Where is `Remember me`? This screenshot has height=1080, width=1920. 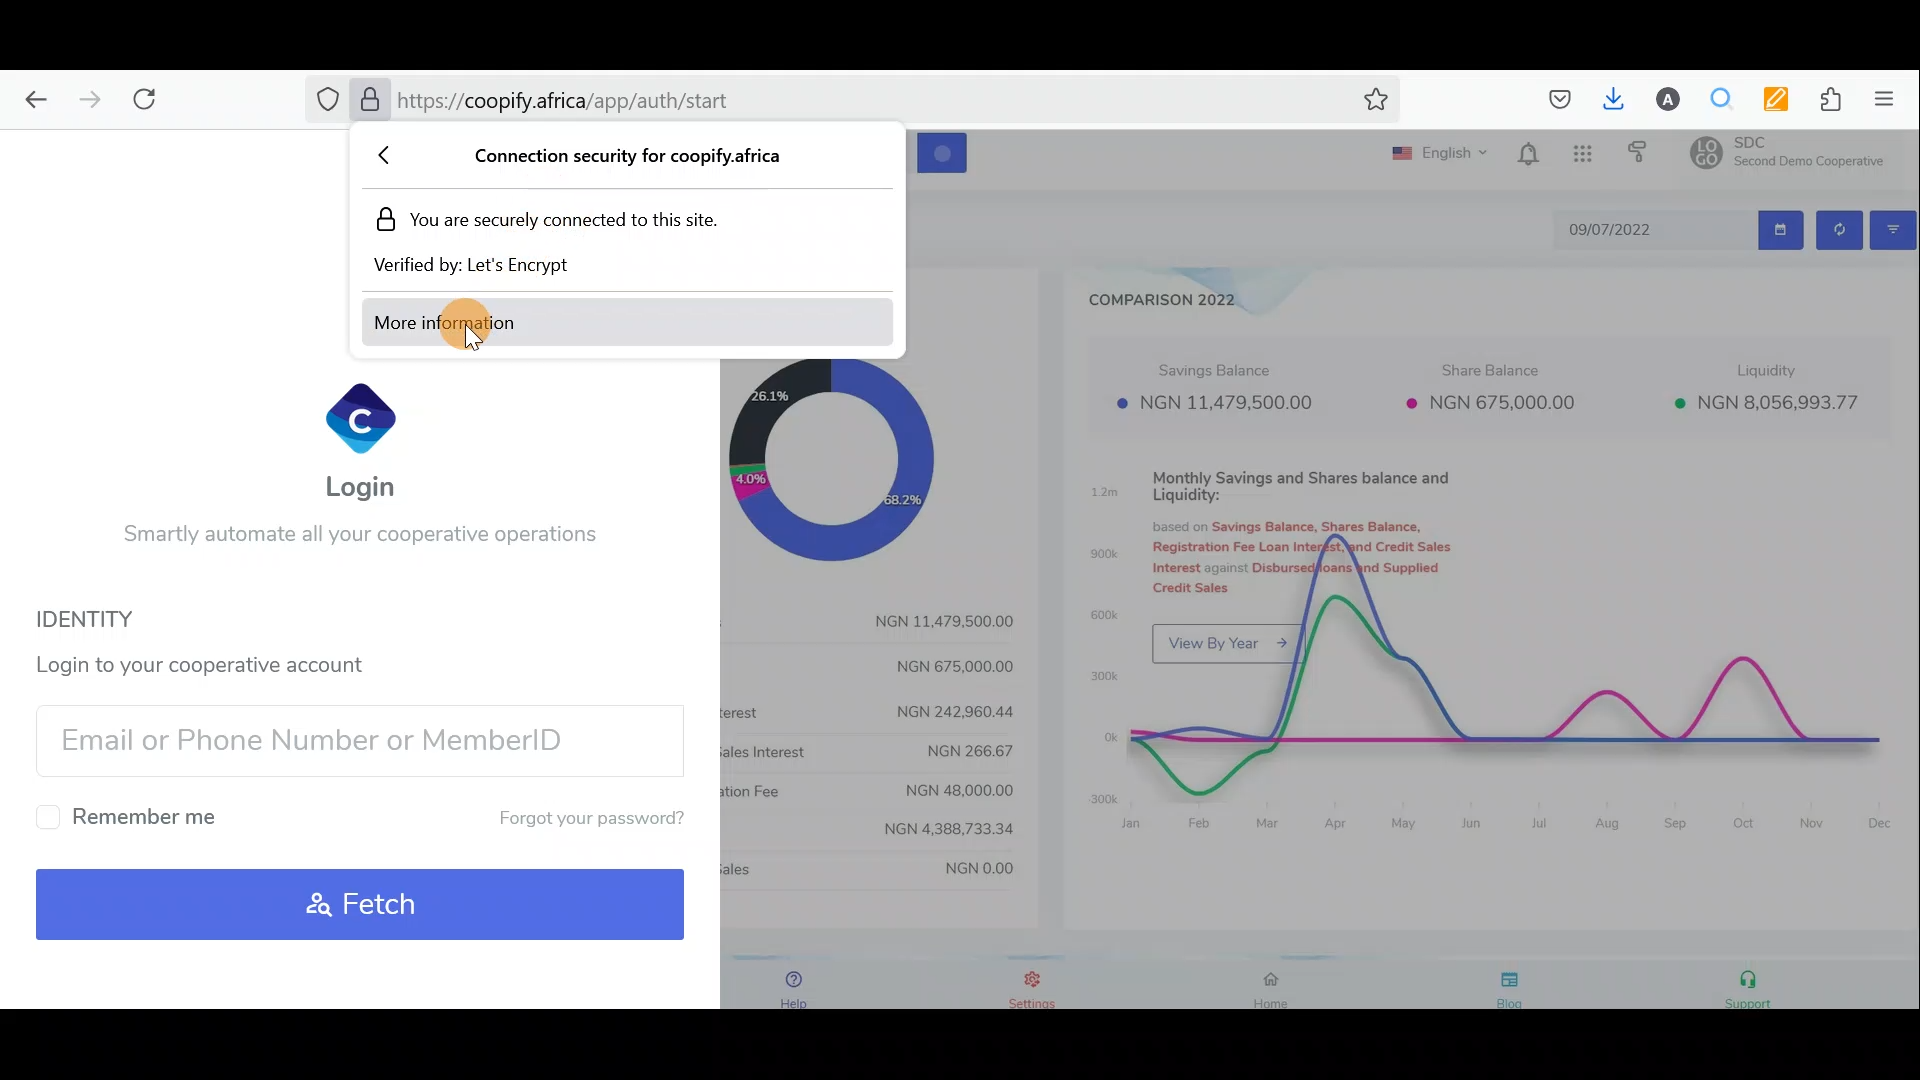 Remember me is located at coordinates (134, 816).